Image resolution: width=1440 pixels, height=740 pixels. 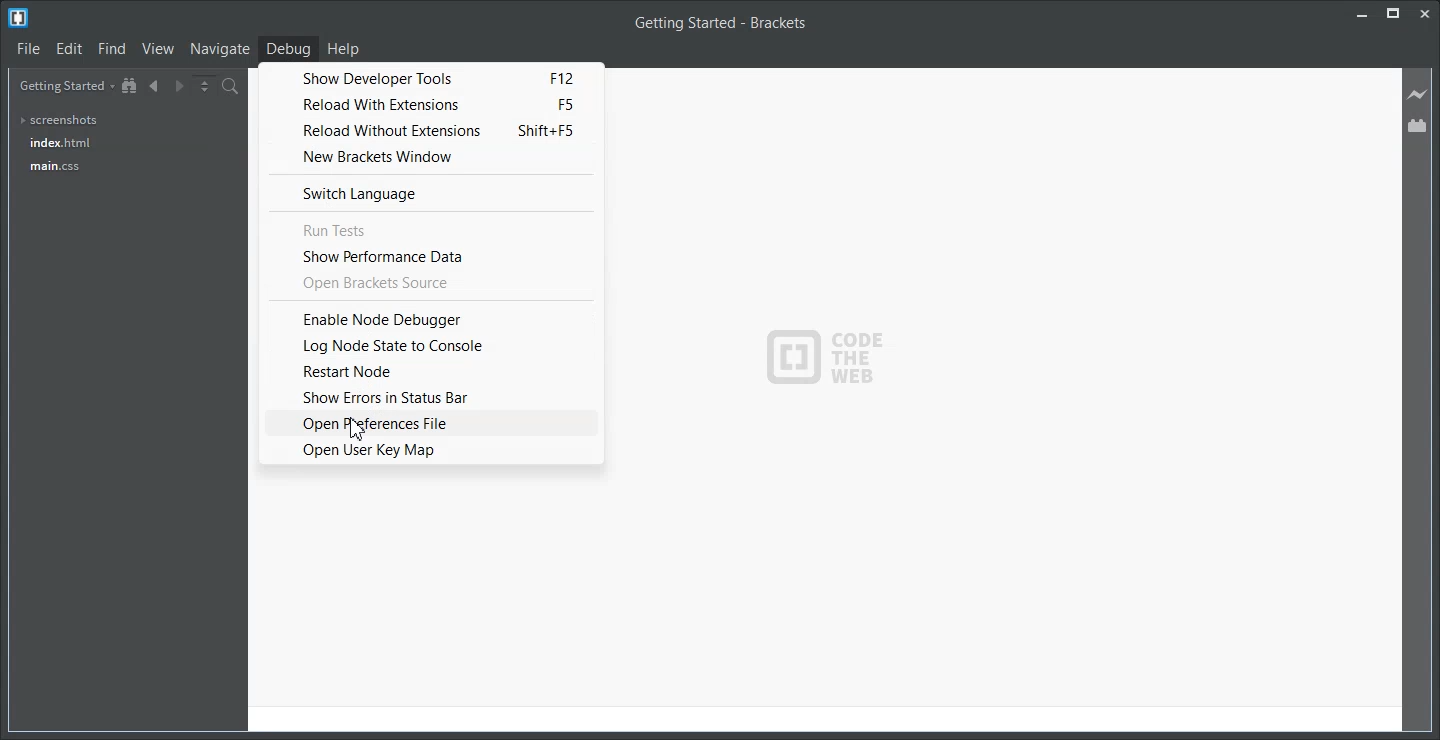 I want to click on Run Tests, so click(x=429, y=229).